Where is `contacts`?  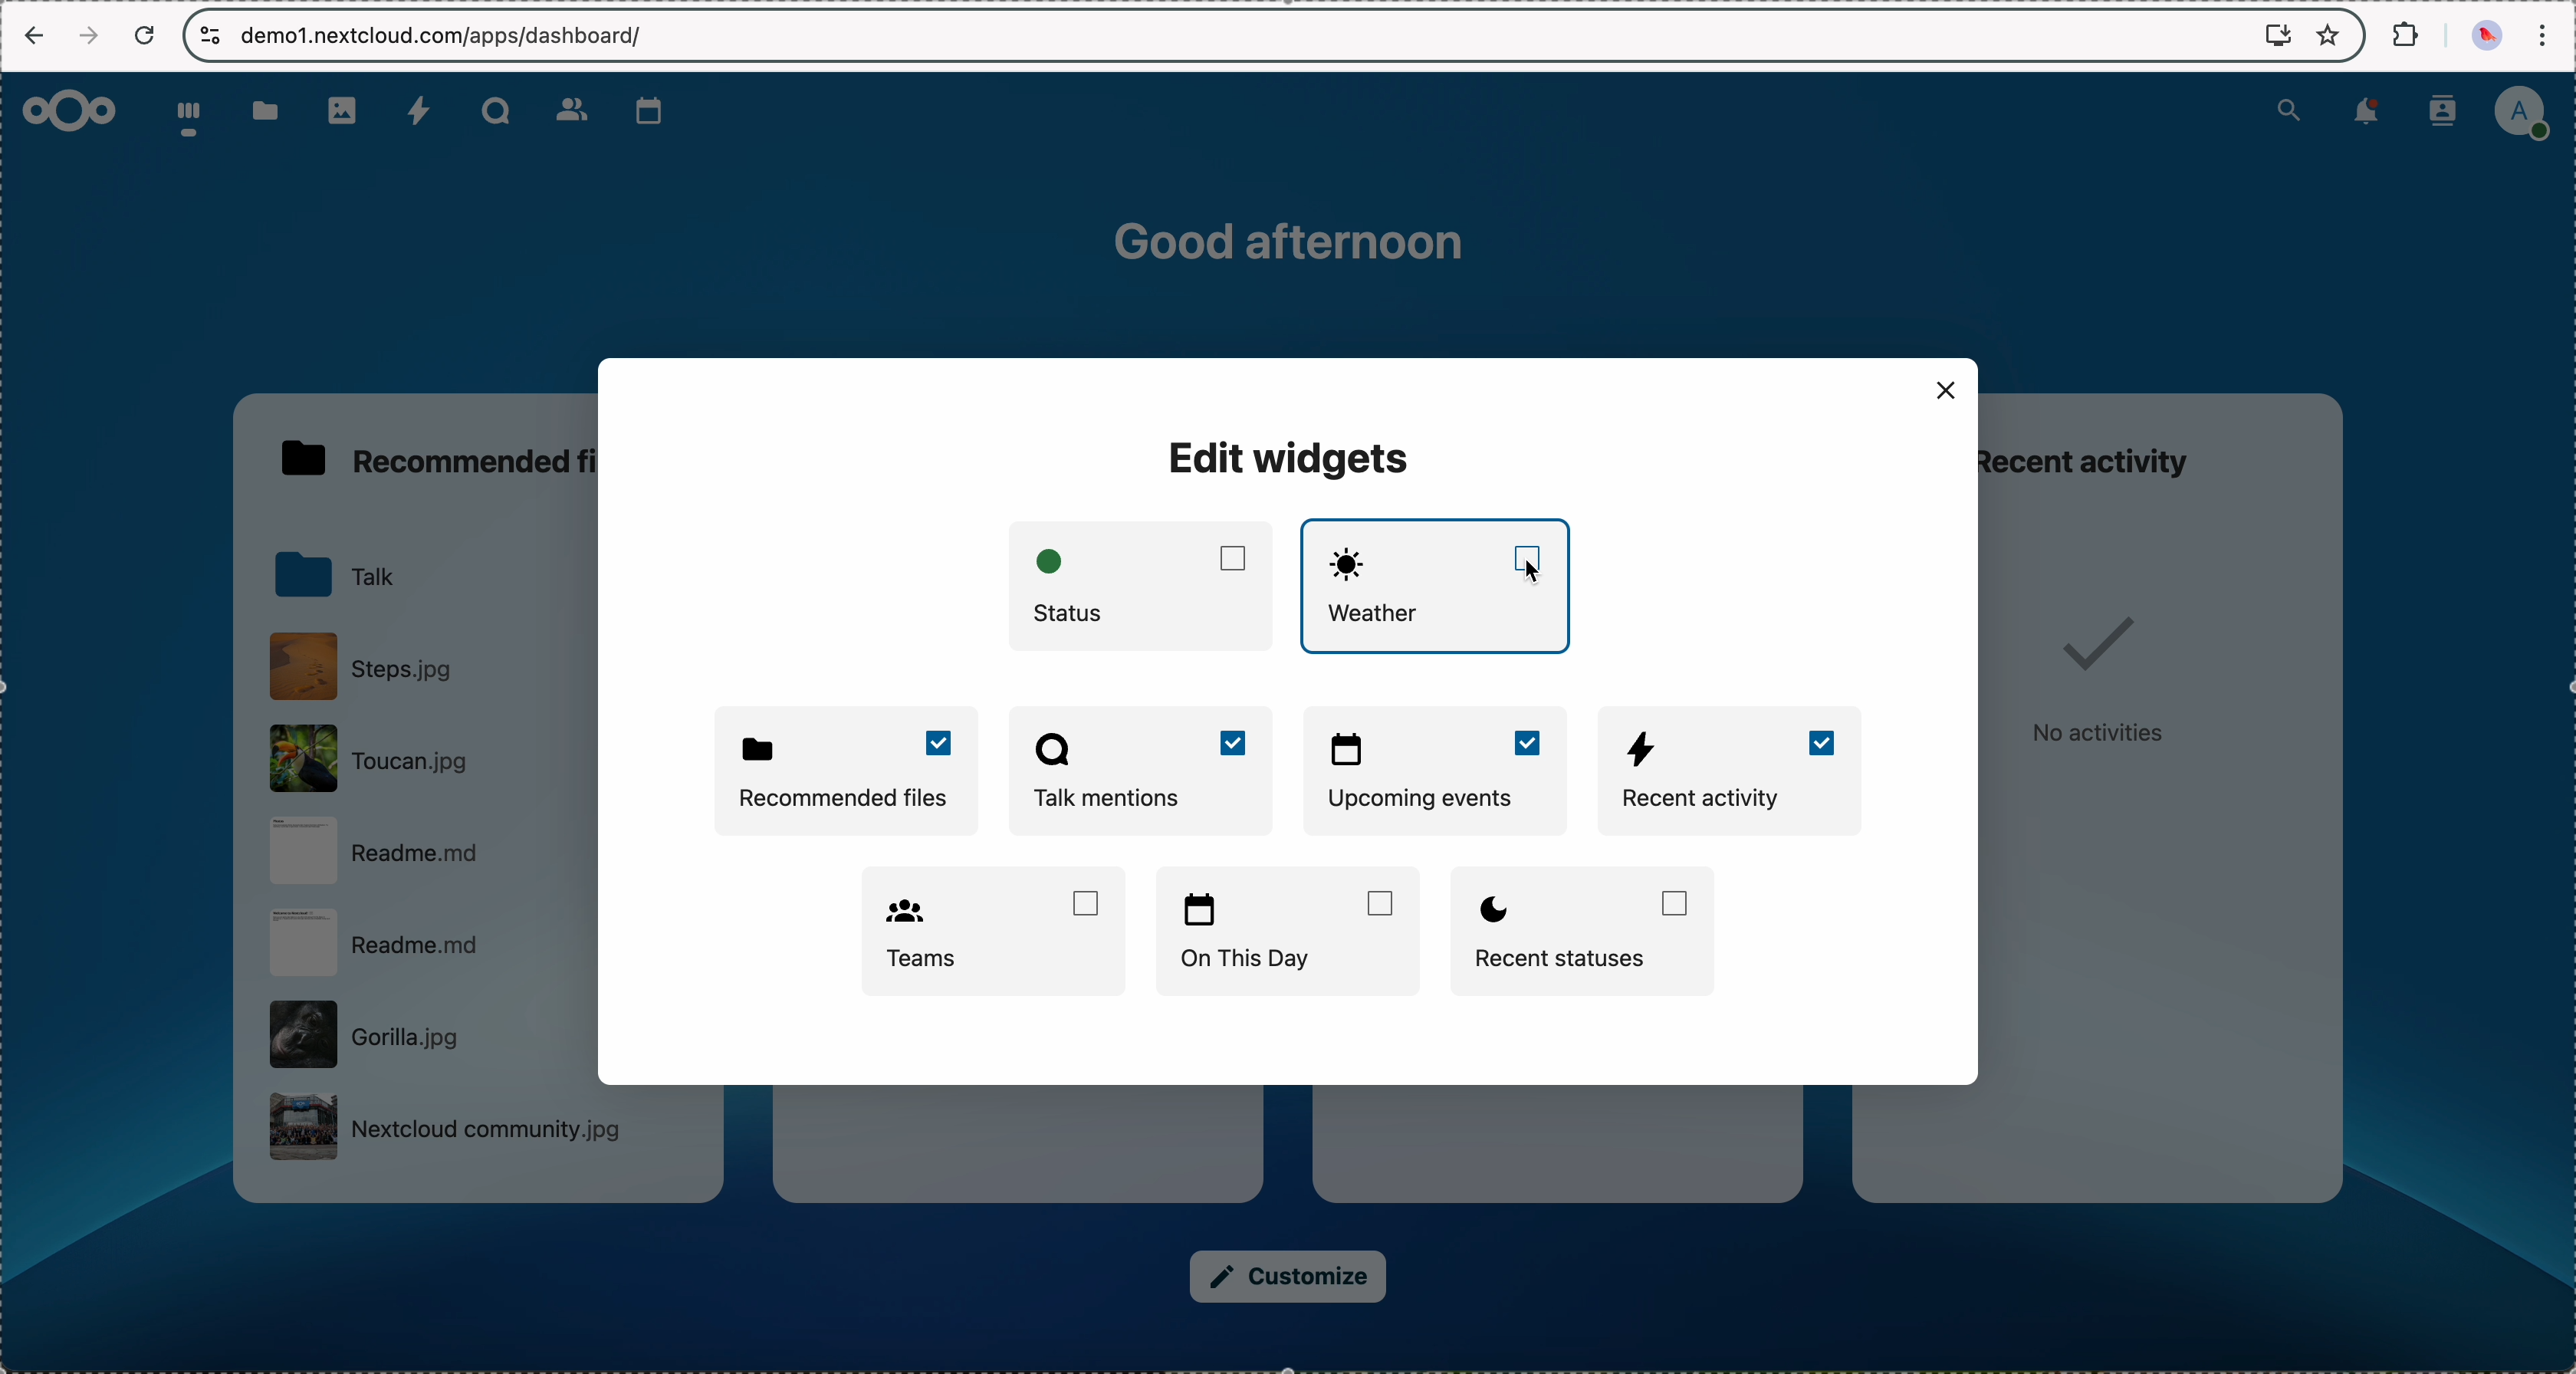
contacts is located at coordinates (570, 111).